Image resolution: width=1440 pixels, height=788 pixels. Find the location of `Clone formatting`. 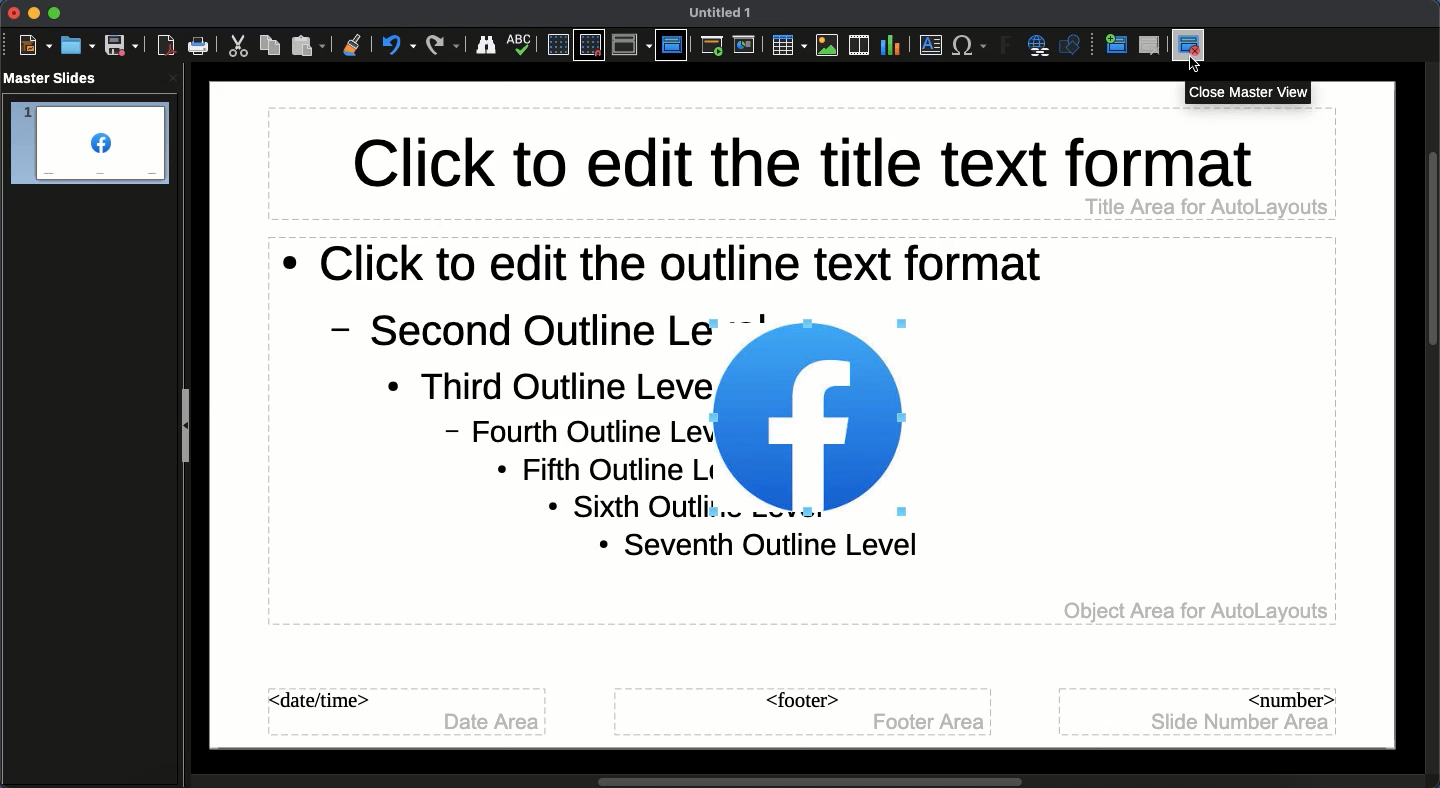

Clone formatting is located at coordinates (355, 46).